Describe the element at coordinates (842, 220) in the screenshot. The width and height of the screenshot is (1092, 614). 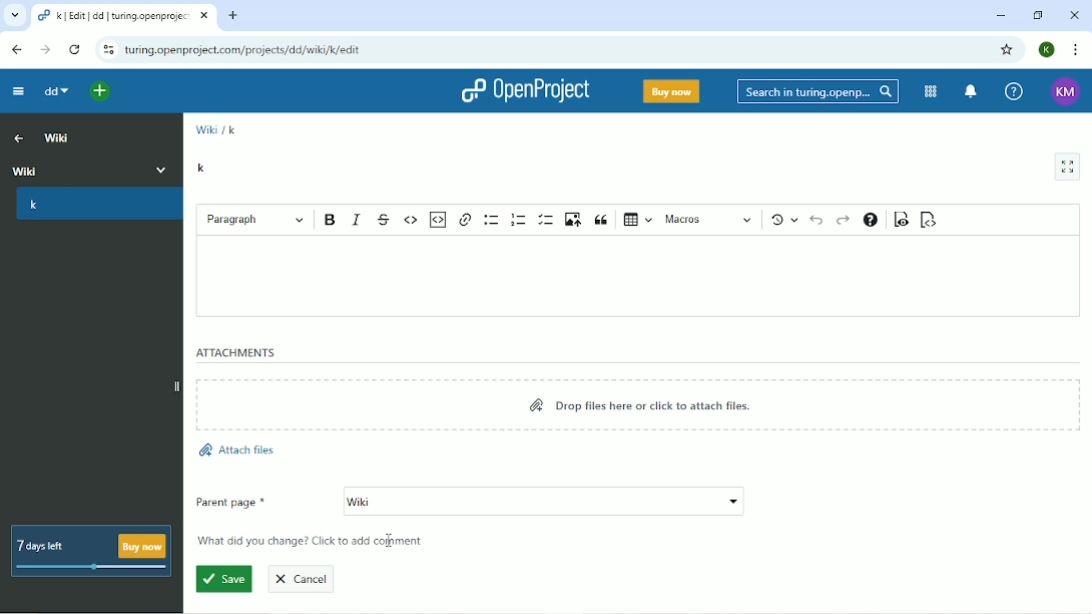
I see `Redo` at that location.